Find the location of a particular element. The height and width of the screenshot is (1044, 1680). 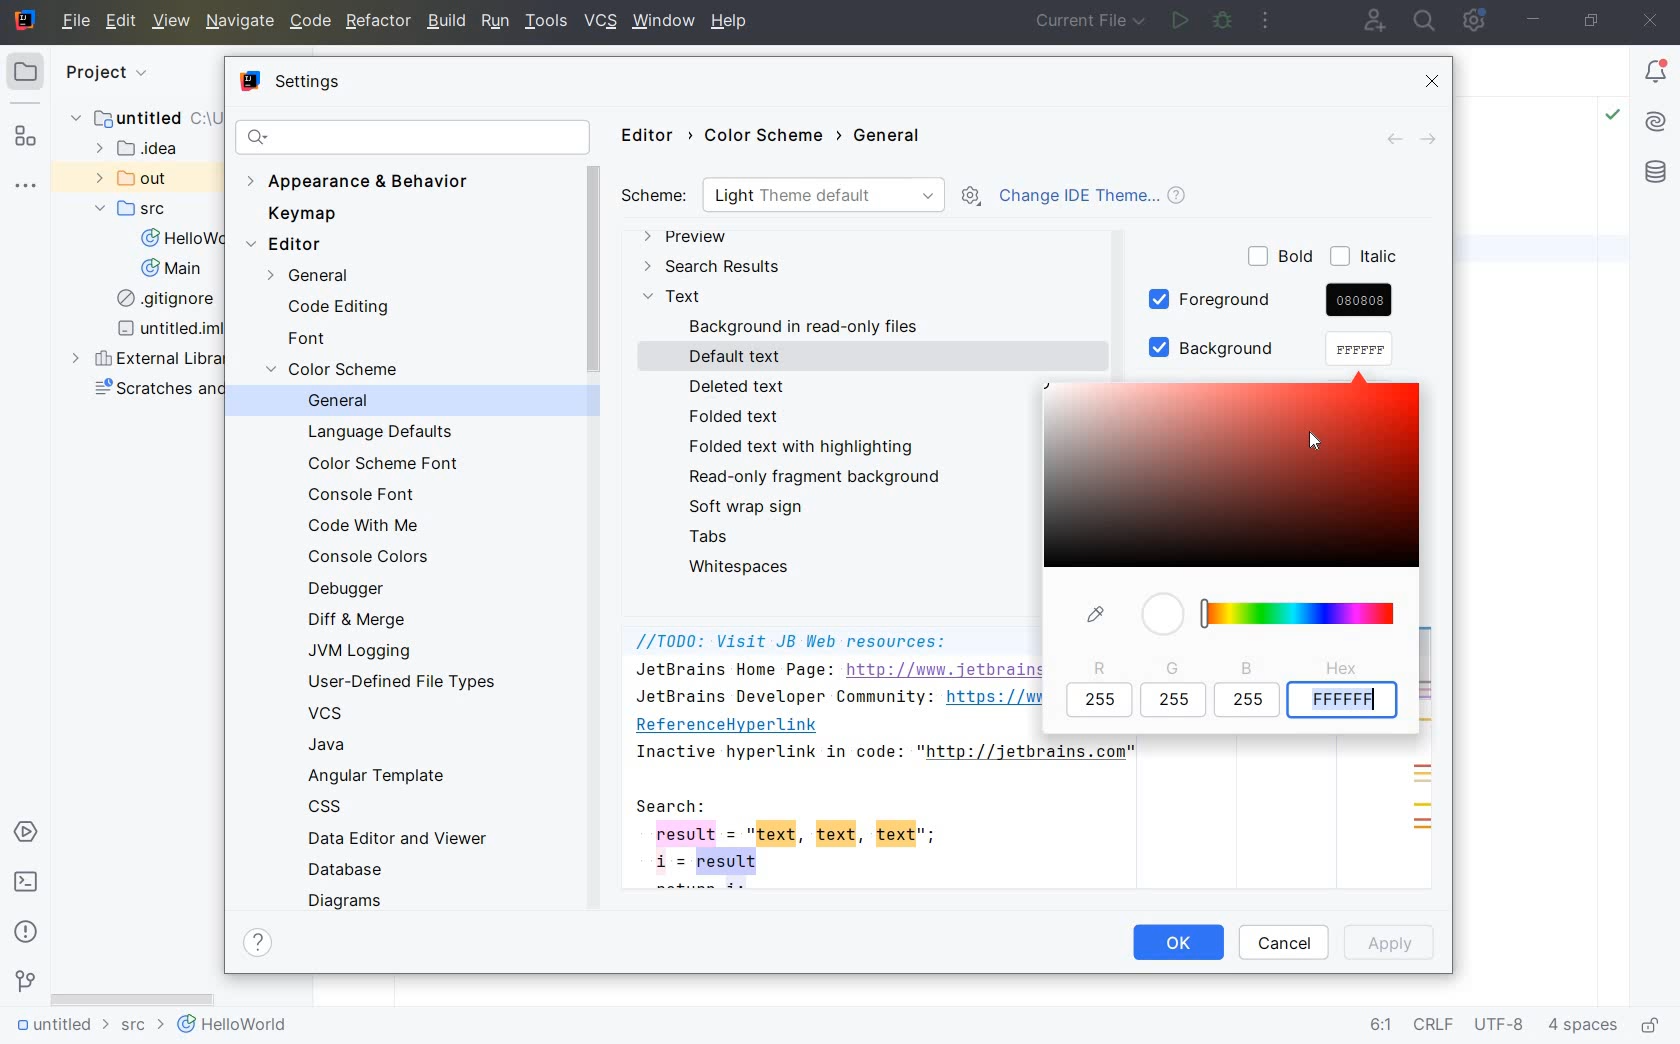

SRC is located at coordinates (133, 209).